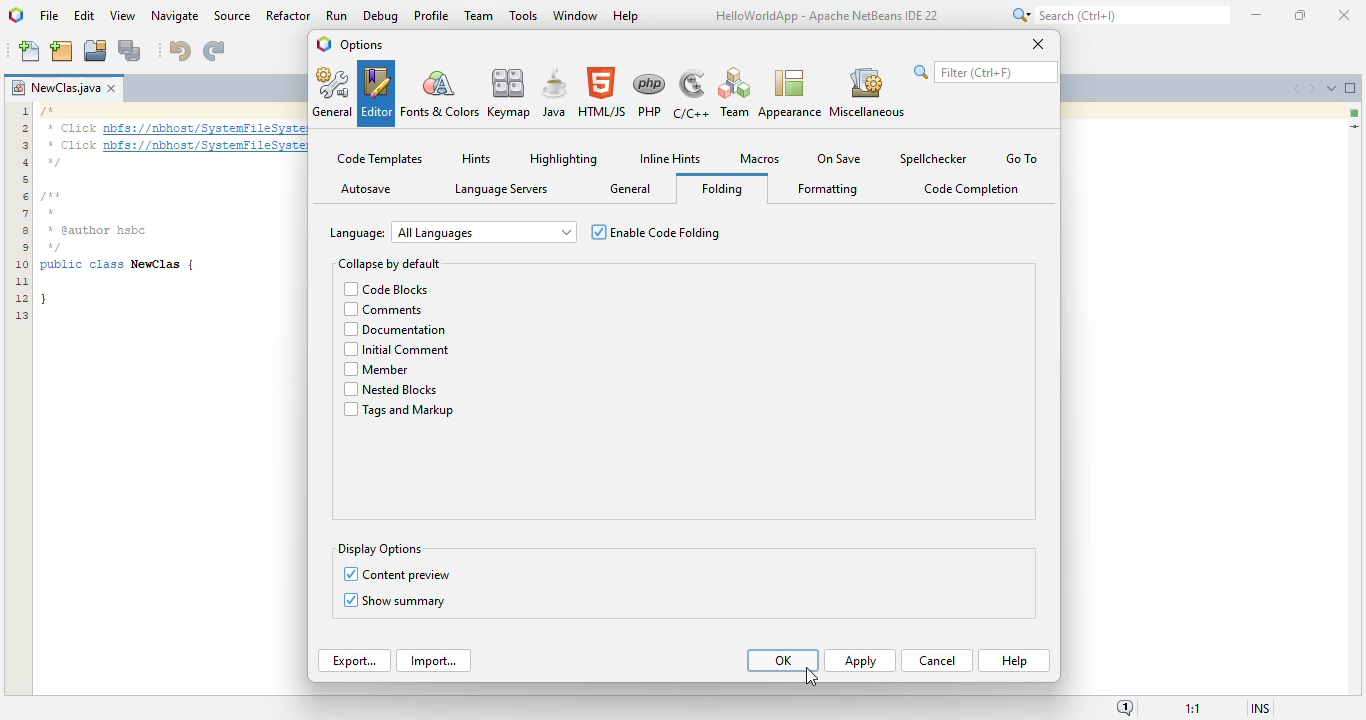  I want to click on open project, so click(95, 49).